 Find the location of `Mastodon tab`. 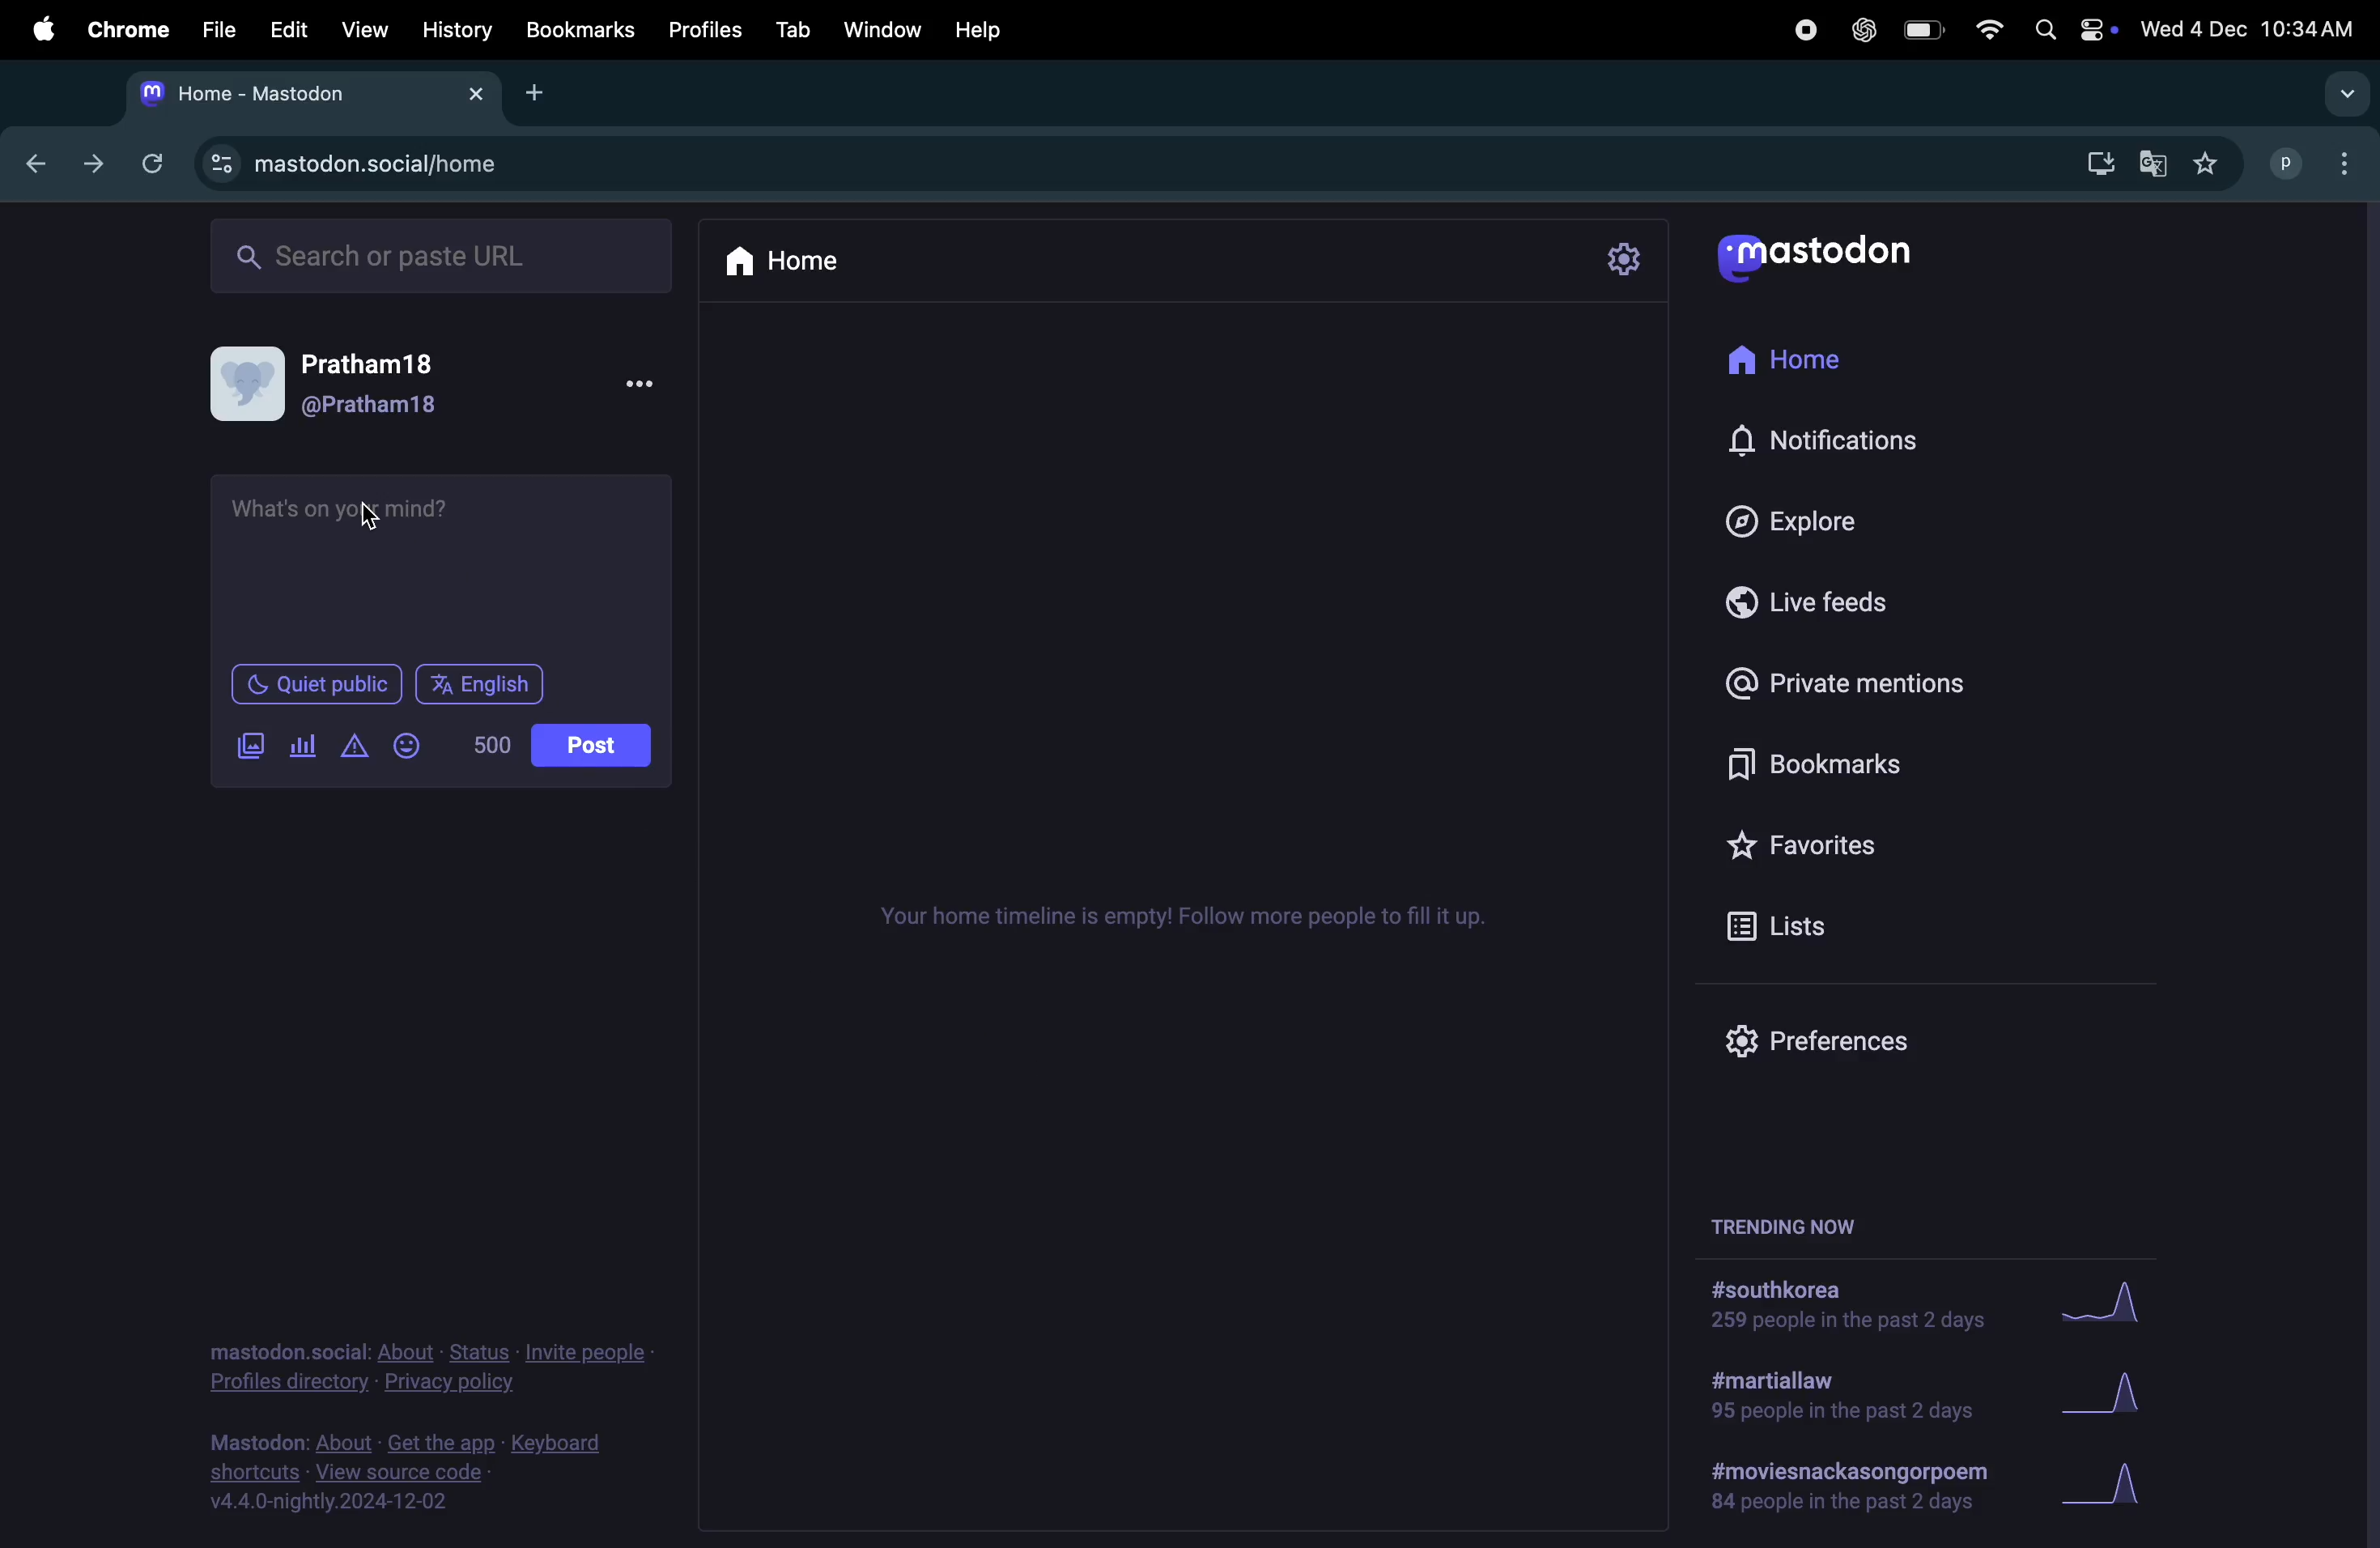

Mastodon tab is located at coordinates (307, 93).